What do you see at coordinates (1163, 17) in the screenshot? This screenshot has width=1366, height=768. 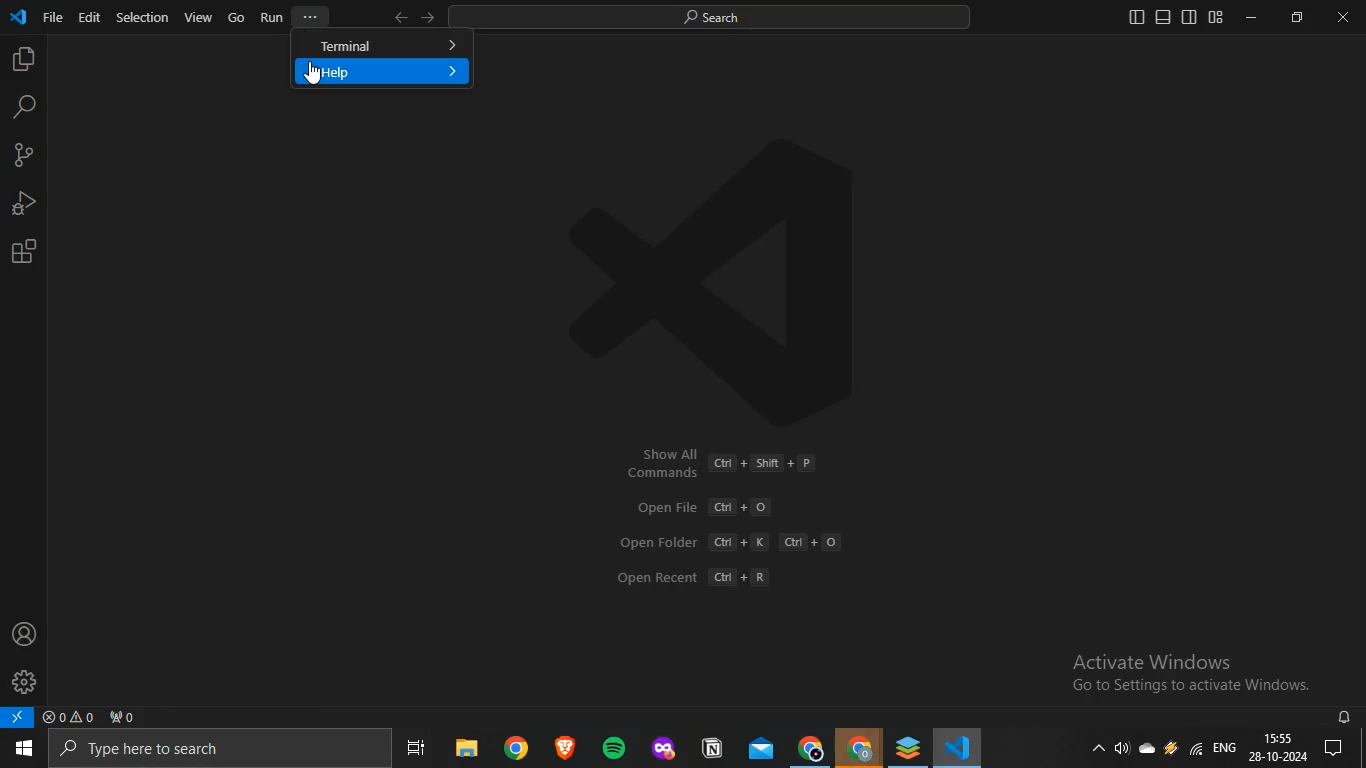 I see `toggle panel` at bounding box center [1163, 17].